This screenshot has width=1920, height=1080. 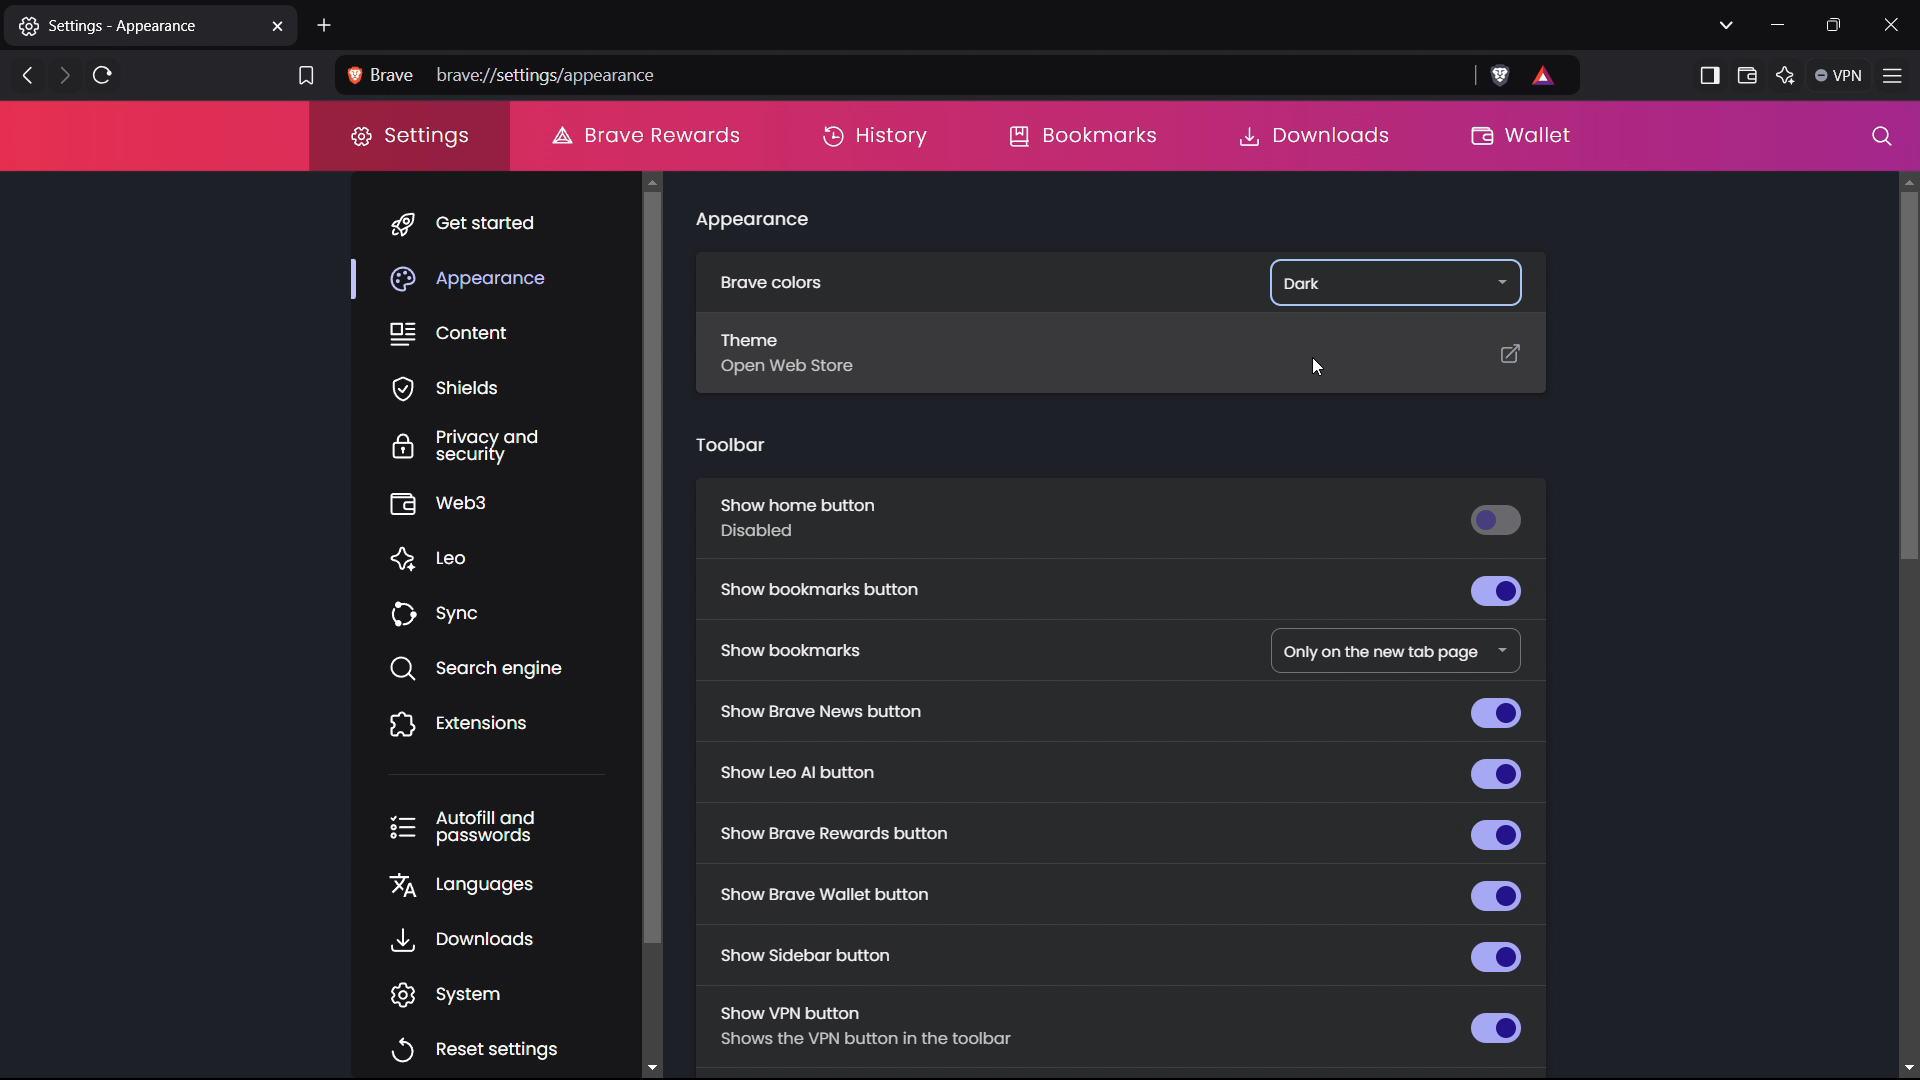 What do you see at coordinates (1392, 281) in the screenshot?
I see `dark` at bounding box center [1392, 281].